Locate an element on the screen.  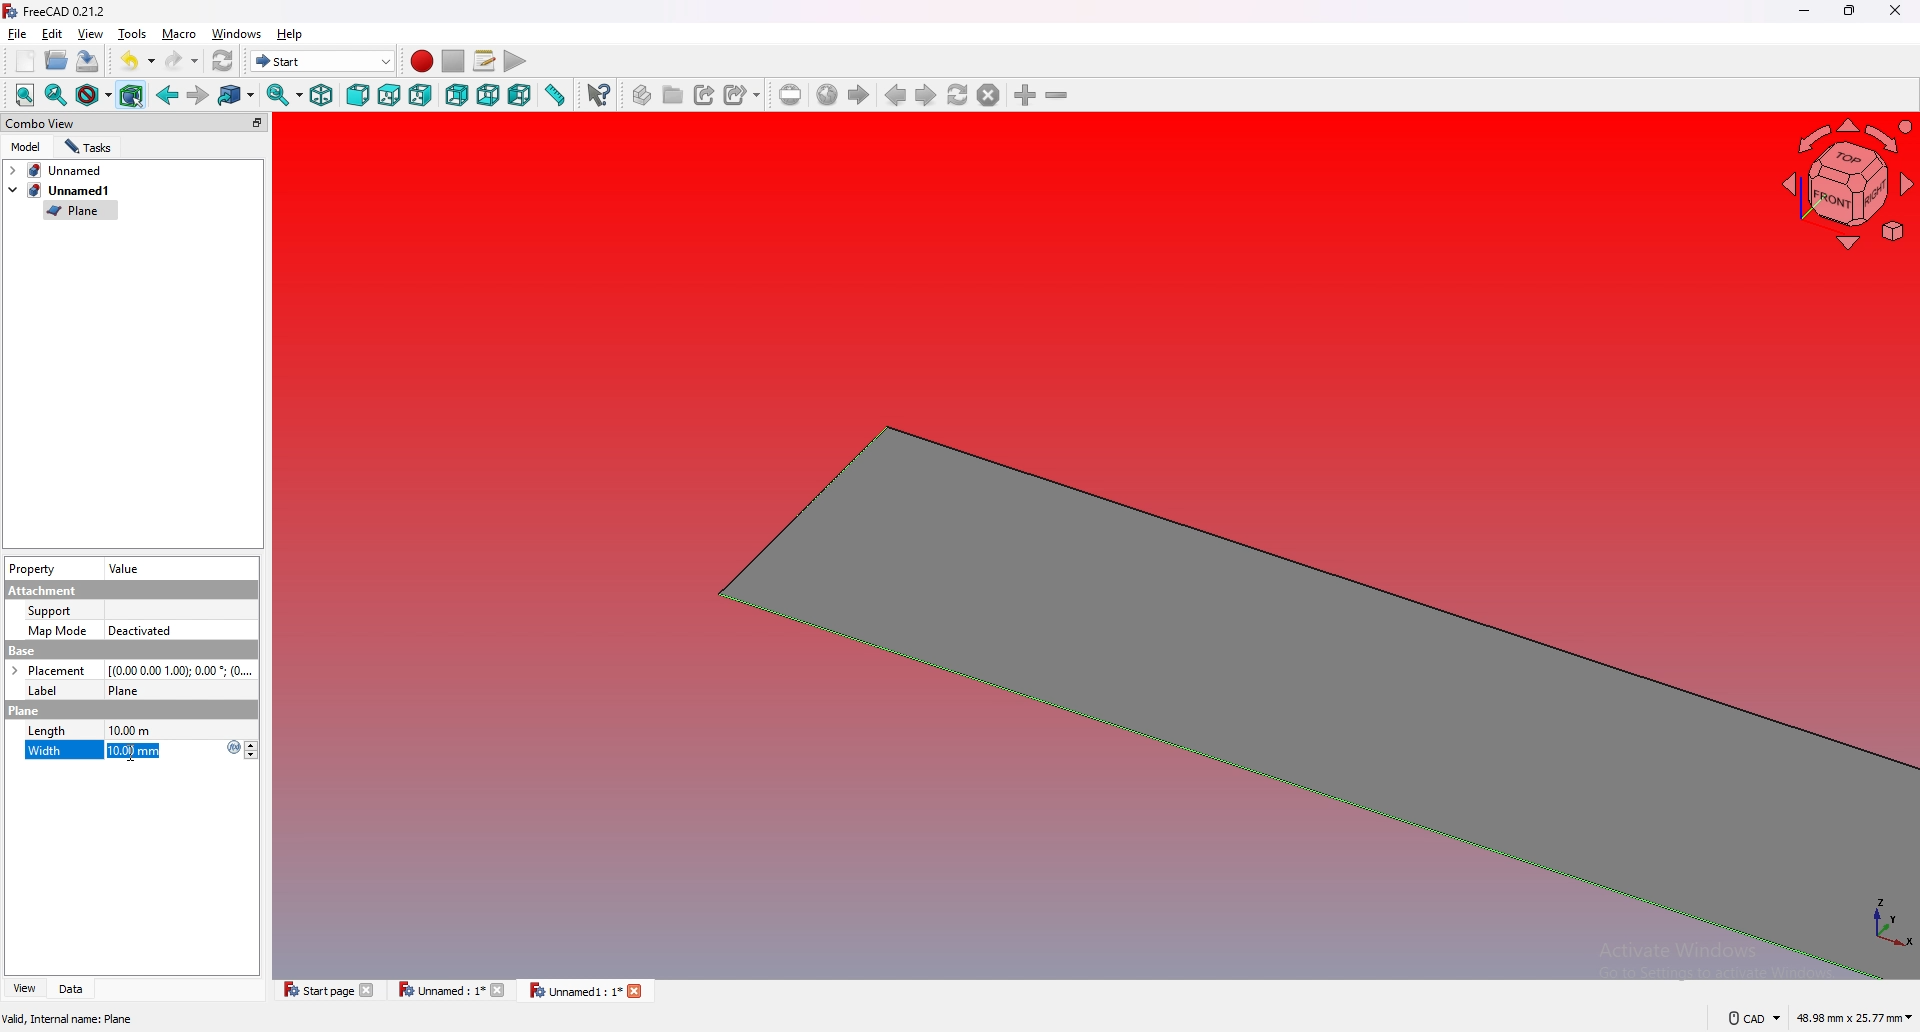
execute macro is located at coordinates (516, 61).